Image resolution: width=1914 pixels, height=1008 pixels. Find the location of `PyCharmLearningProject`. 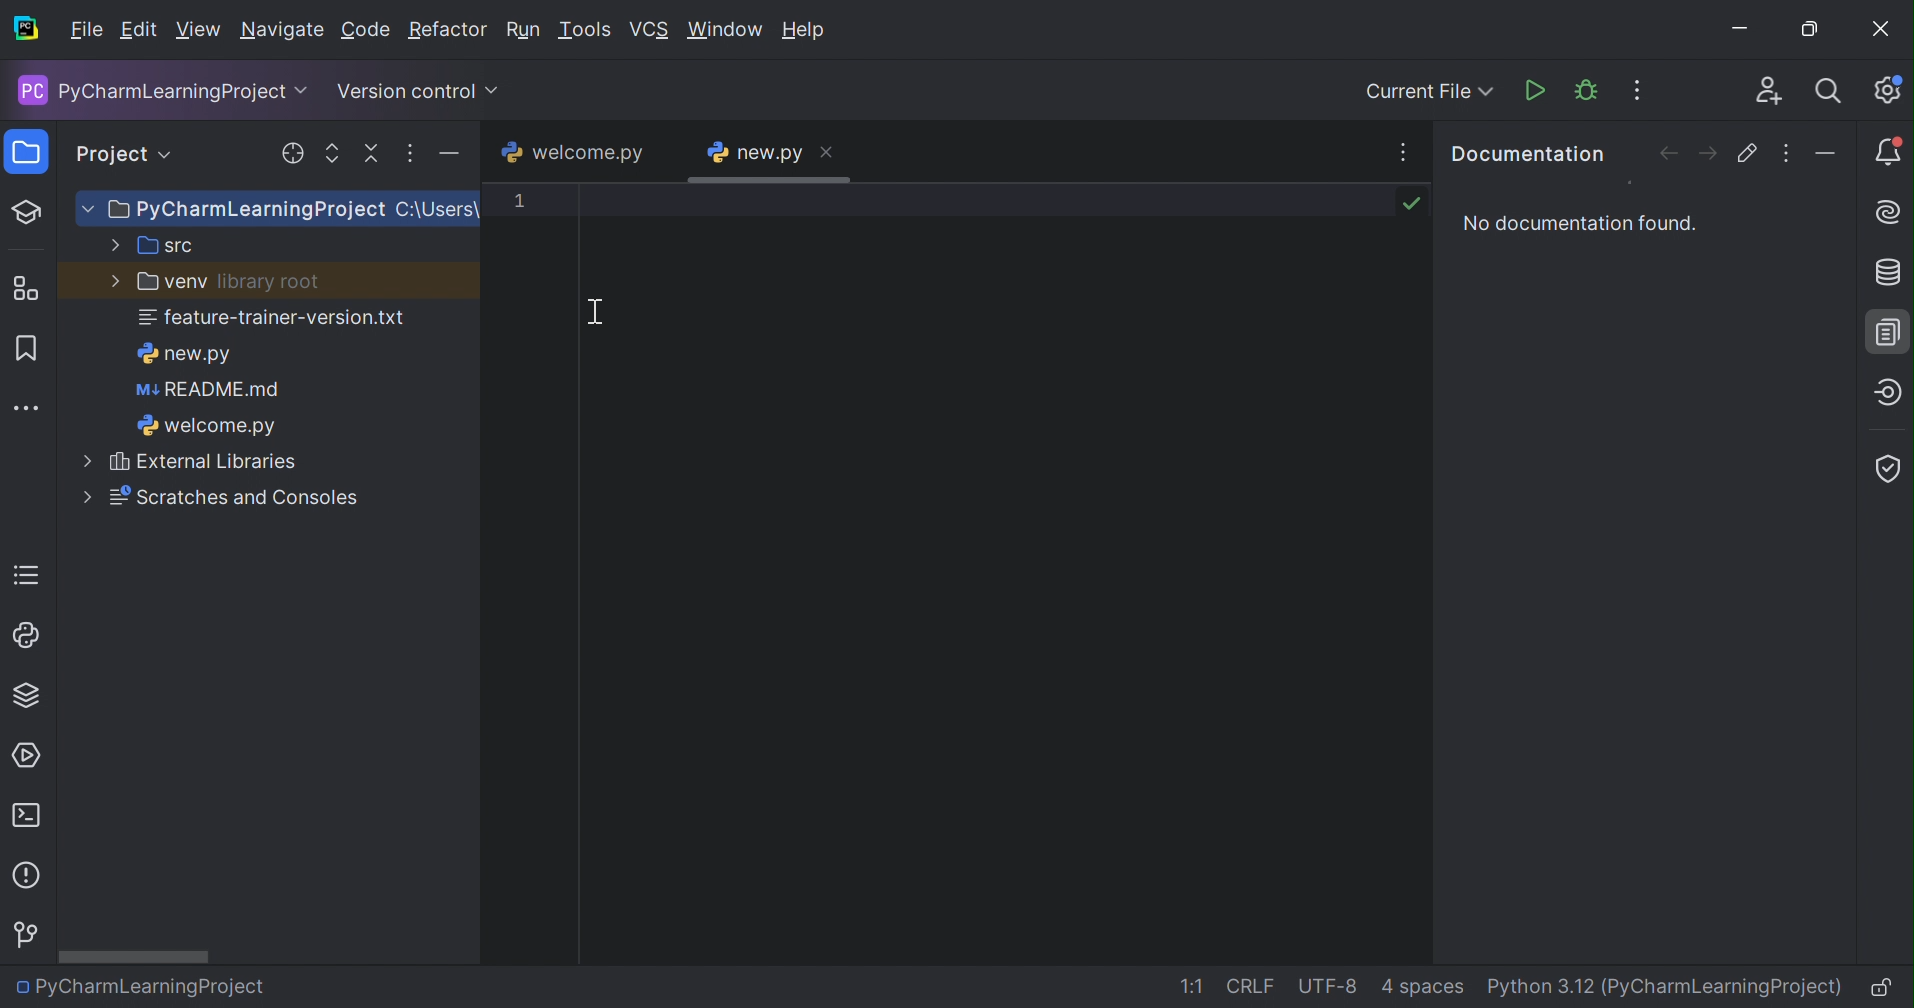

PyCharmLearningProject is located at coordinates (229, 211).